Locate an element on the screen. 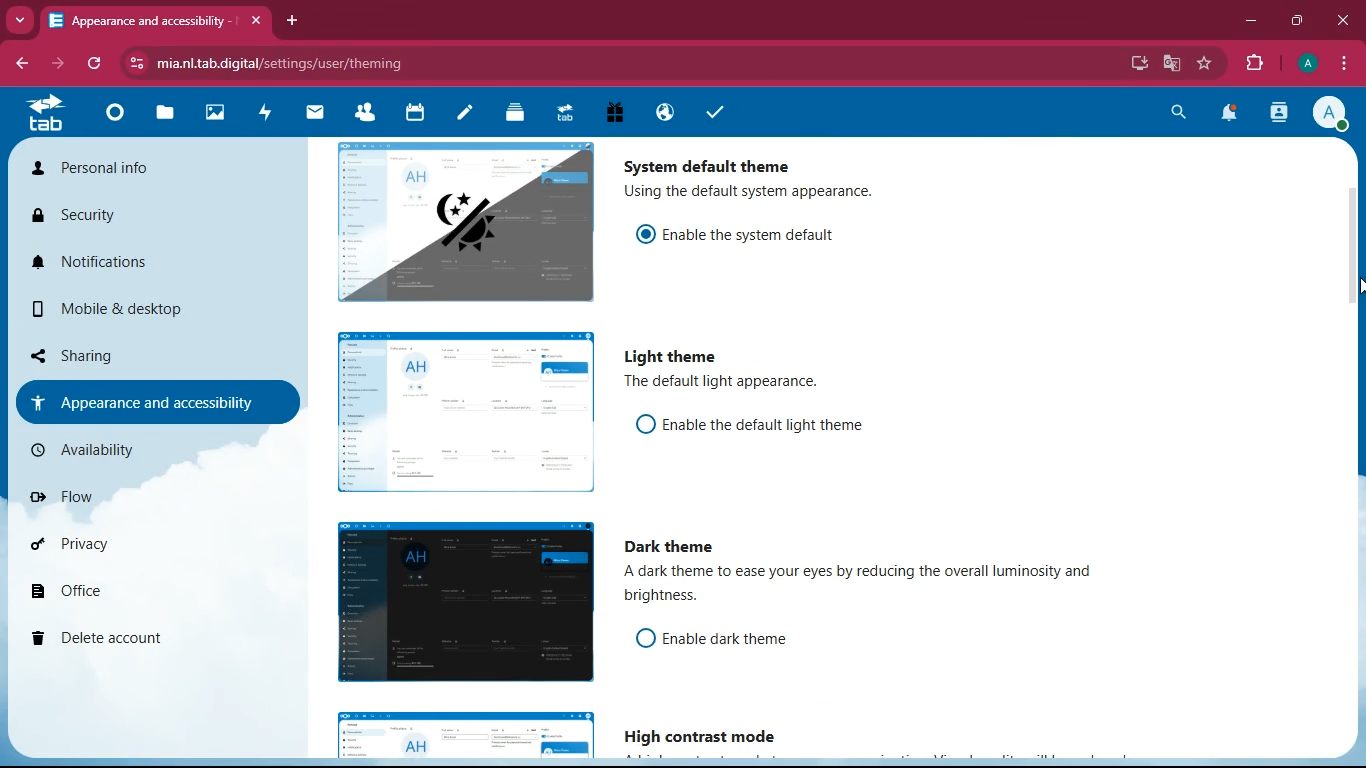 The height and width of the screenshot is (768, 1366). back is located at coordinates (26, 63).